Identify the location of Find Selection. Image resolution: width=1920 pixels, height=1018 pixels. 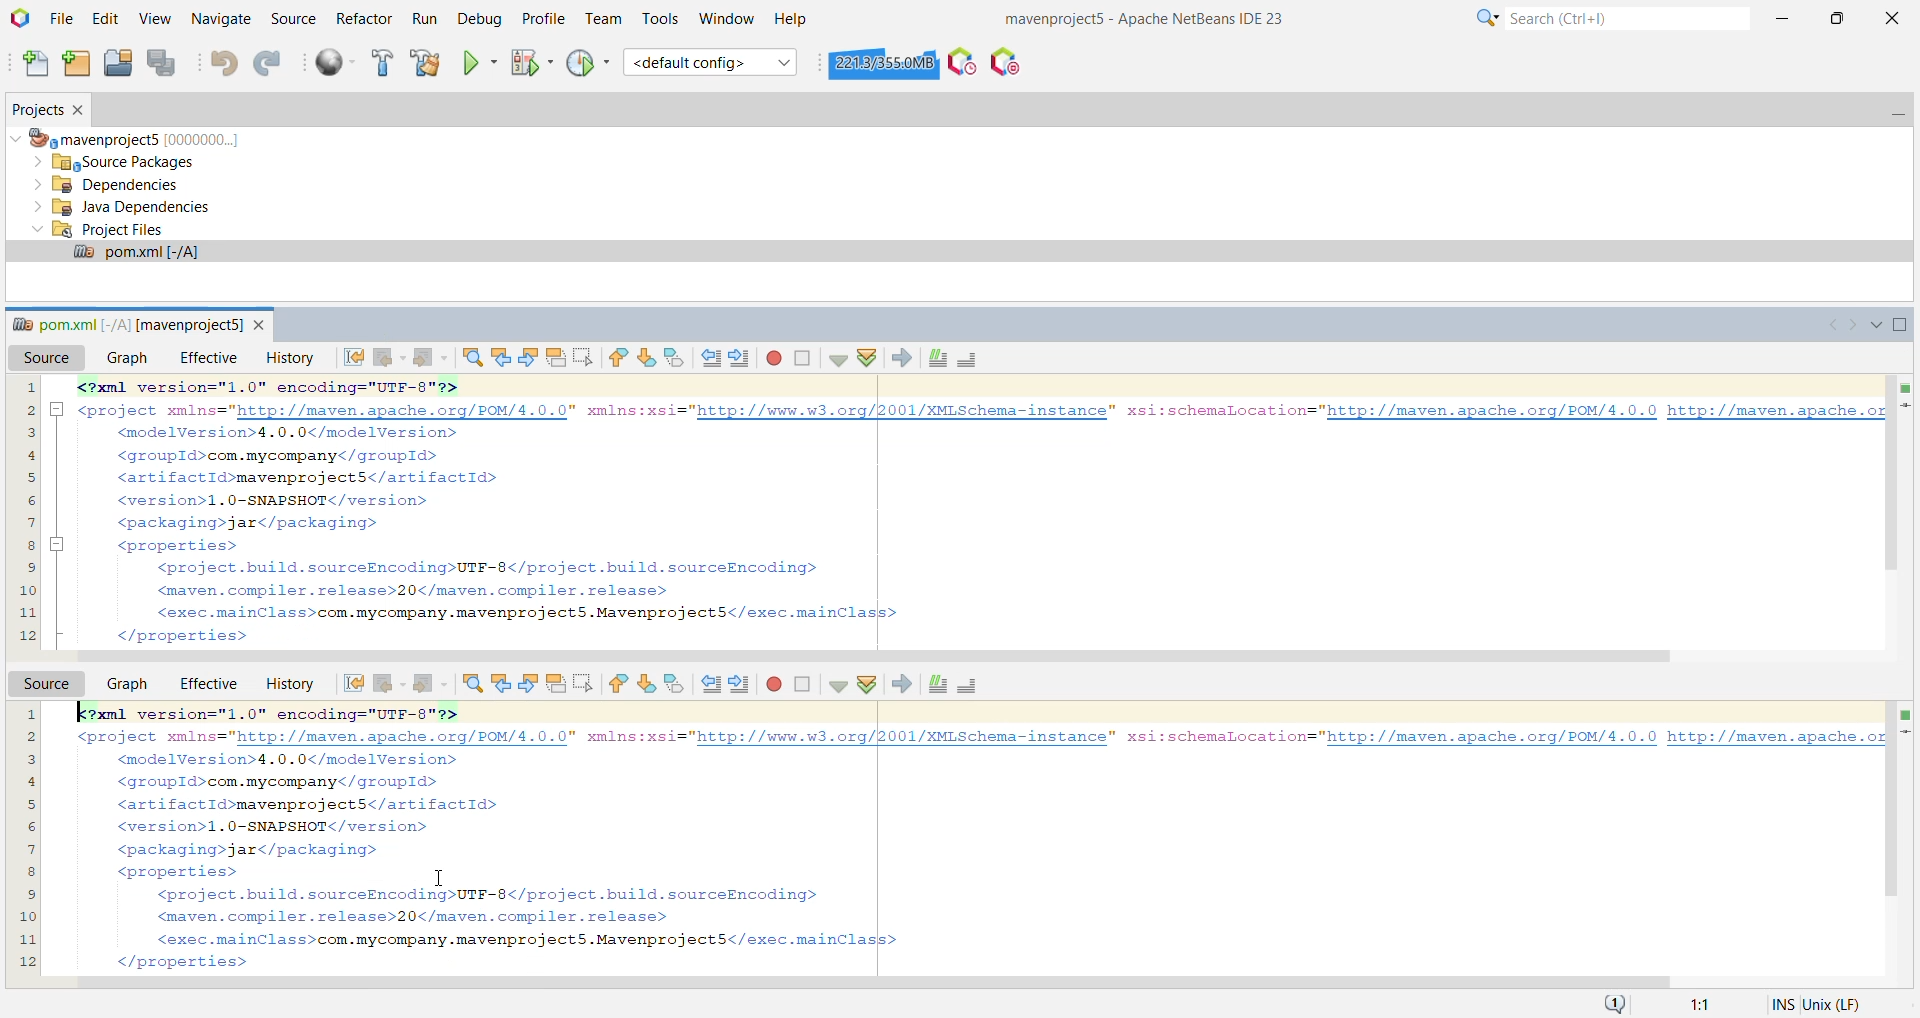
(471, 684).